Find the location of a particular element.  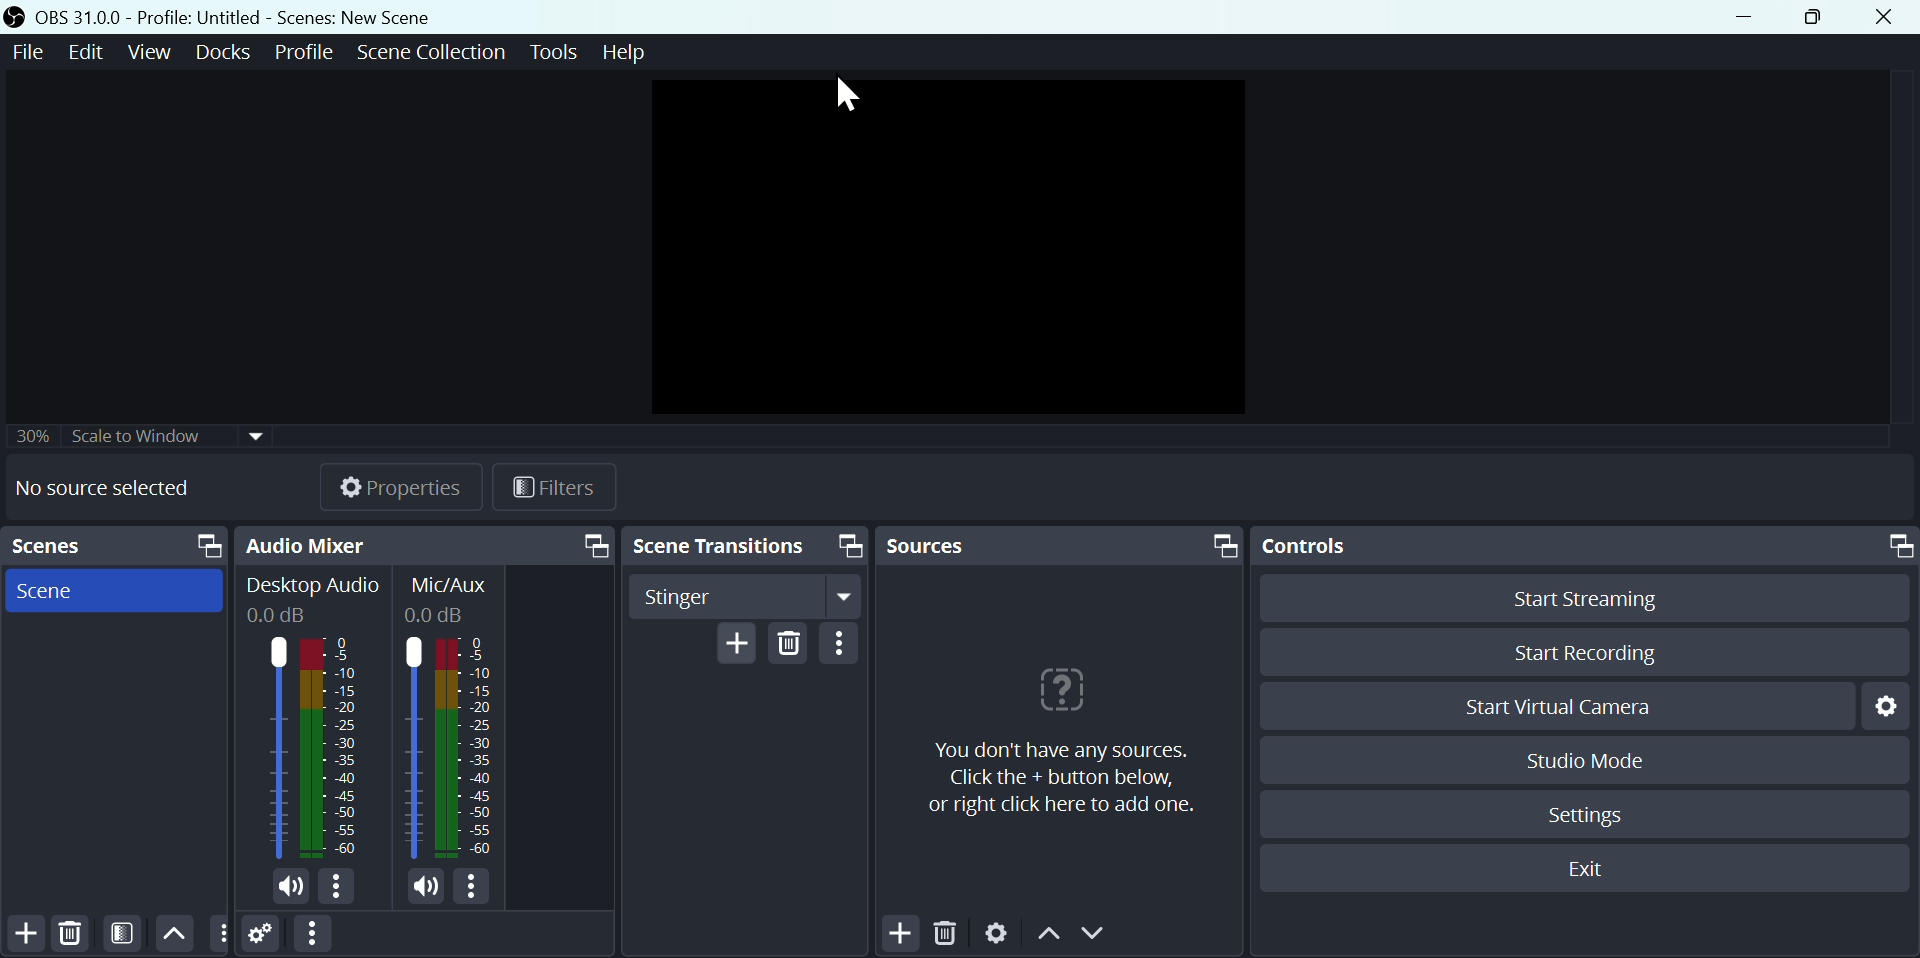

Add is located at coordinates (737, 644).